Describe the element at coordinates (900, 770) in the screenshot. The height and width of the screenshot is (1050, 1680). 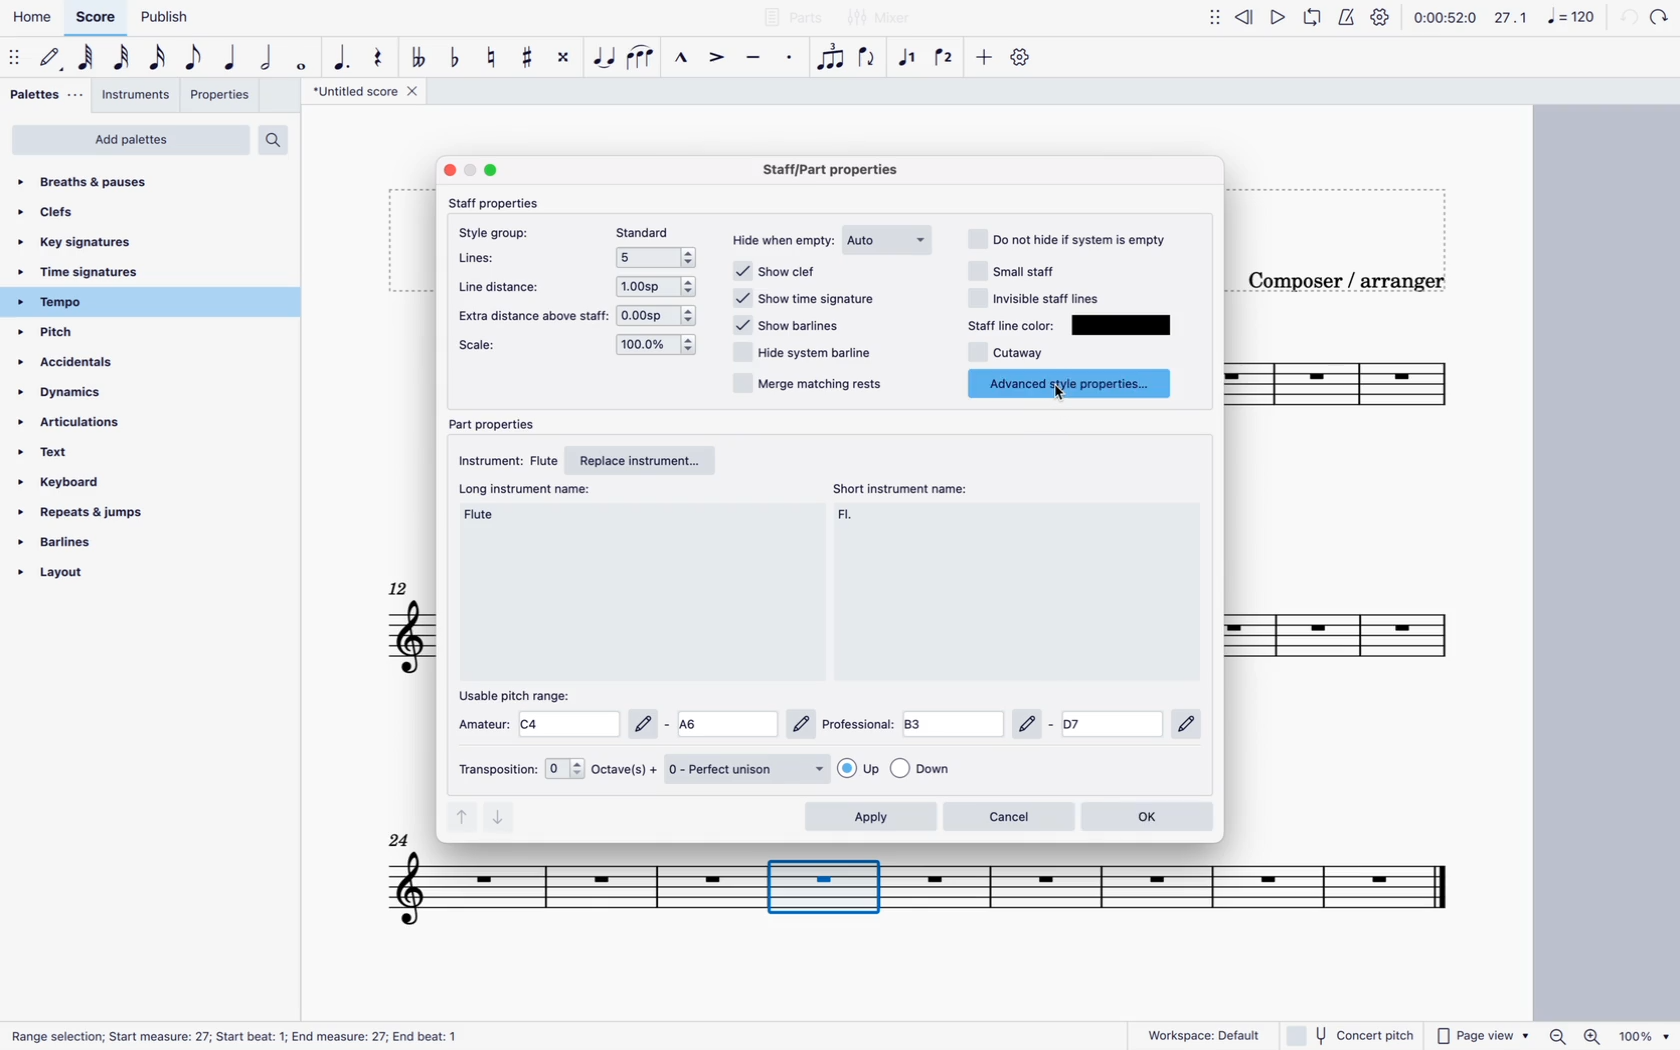
I see `options` at that location.